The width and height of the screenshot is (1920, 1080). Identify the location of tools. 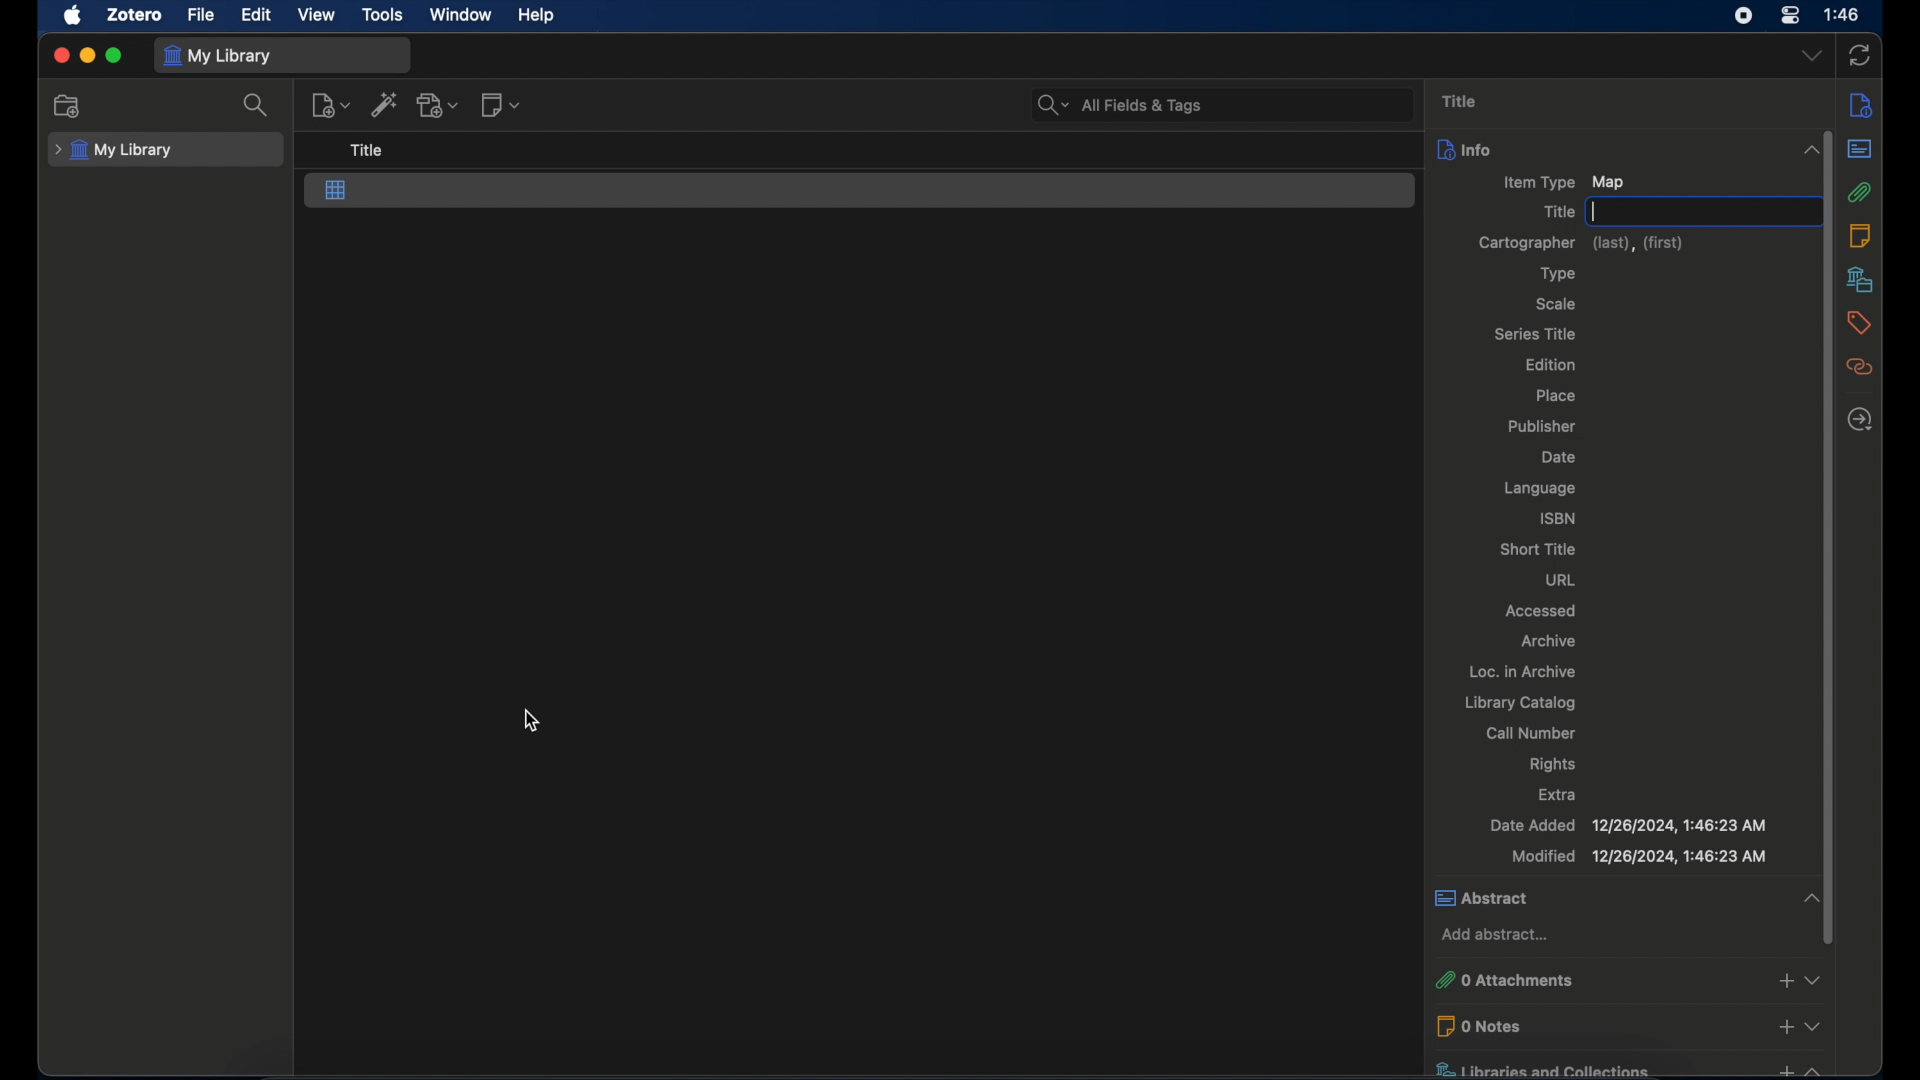
(382, 13).